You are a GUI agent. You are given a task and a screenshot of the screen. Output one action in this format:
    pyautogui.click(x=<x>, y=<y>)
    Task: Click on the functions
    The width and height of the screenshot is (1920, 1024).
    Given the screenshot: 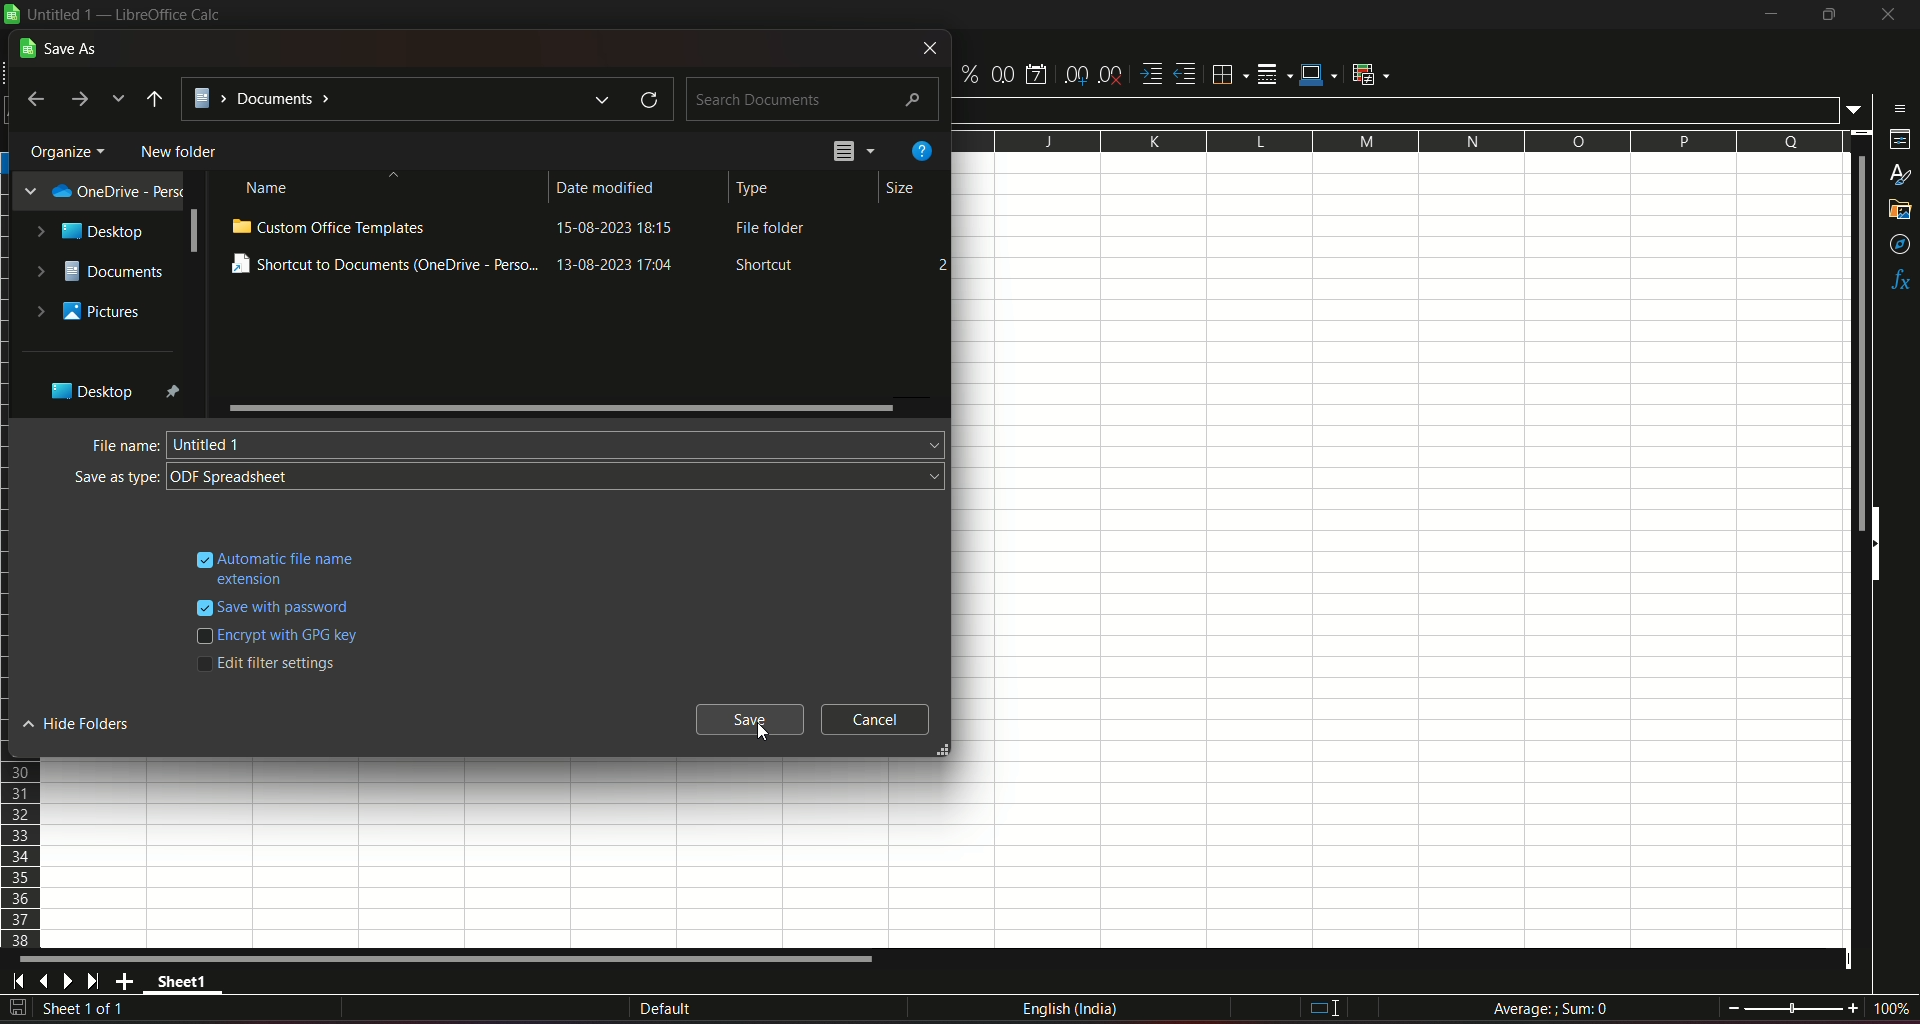 What is the action you would take?
    pyautogui.click(x=1898, y=281)
    